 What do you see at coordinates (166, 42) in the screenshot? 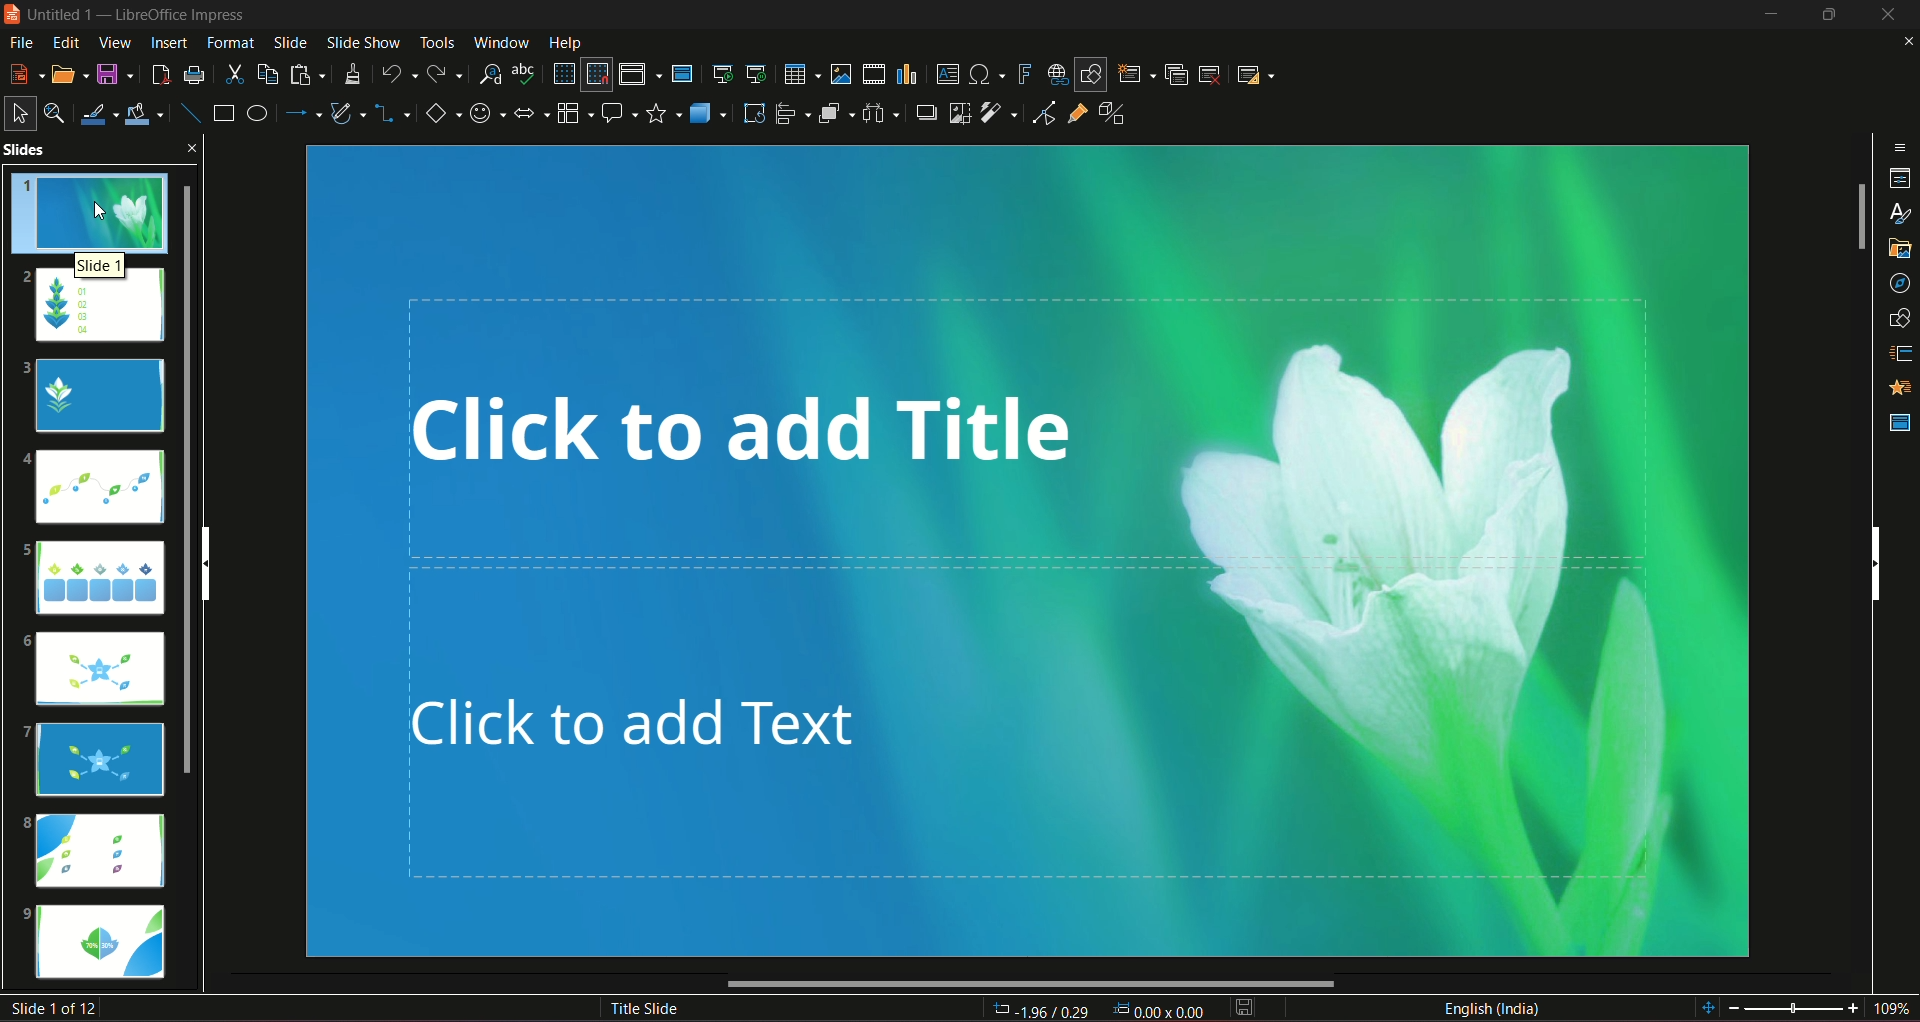
I see `insert` at bounding box center [166, 42].